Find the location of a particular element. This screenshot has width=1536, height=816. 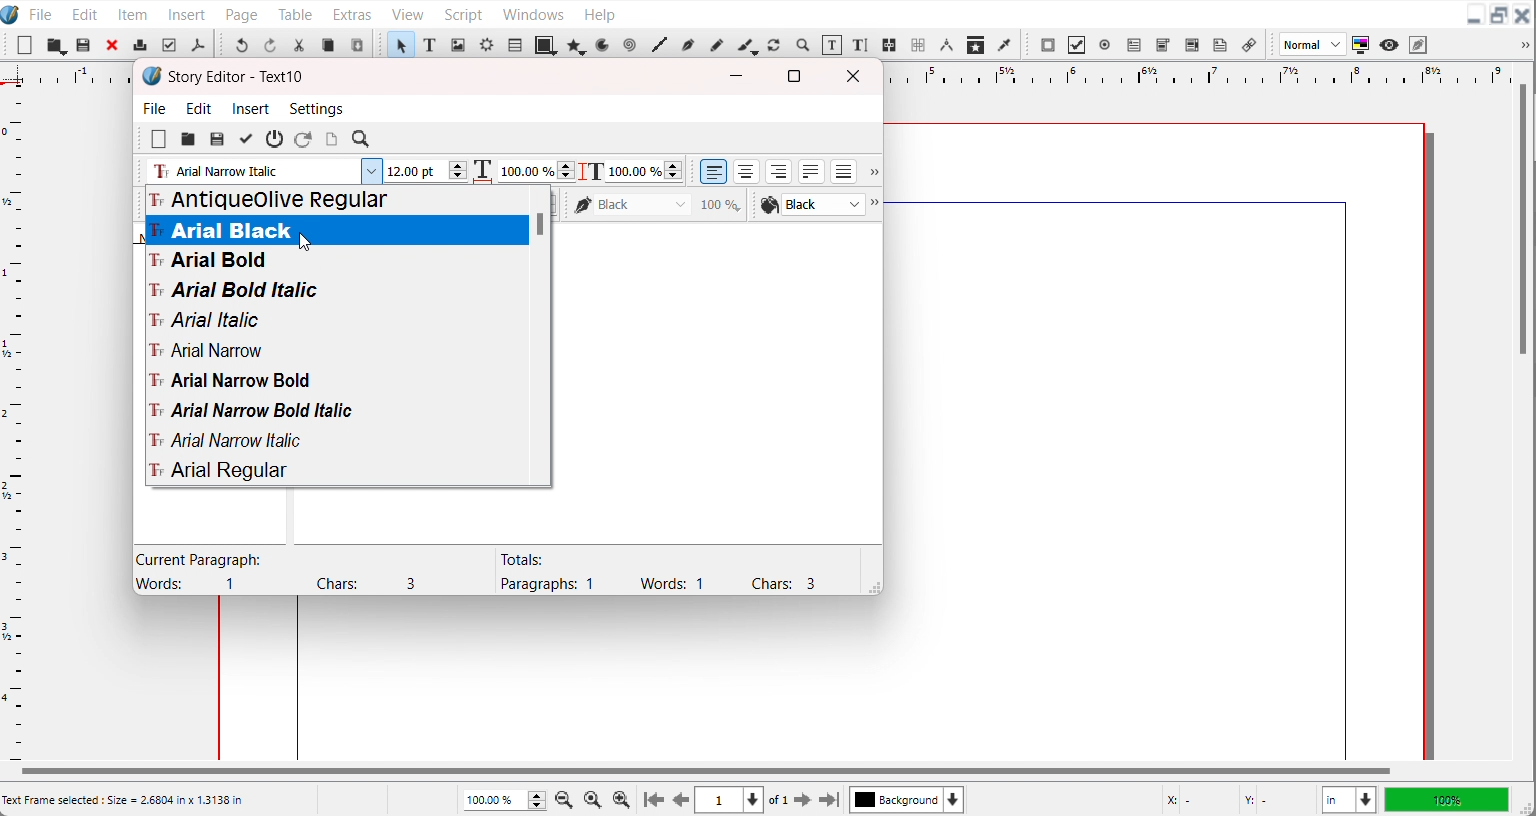

Item is located at coordinates (134, 14).